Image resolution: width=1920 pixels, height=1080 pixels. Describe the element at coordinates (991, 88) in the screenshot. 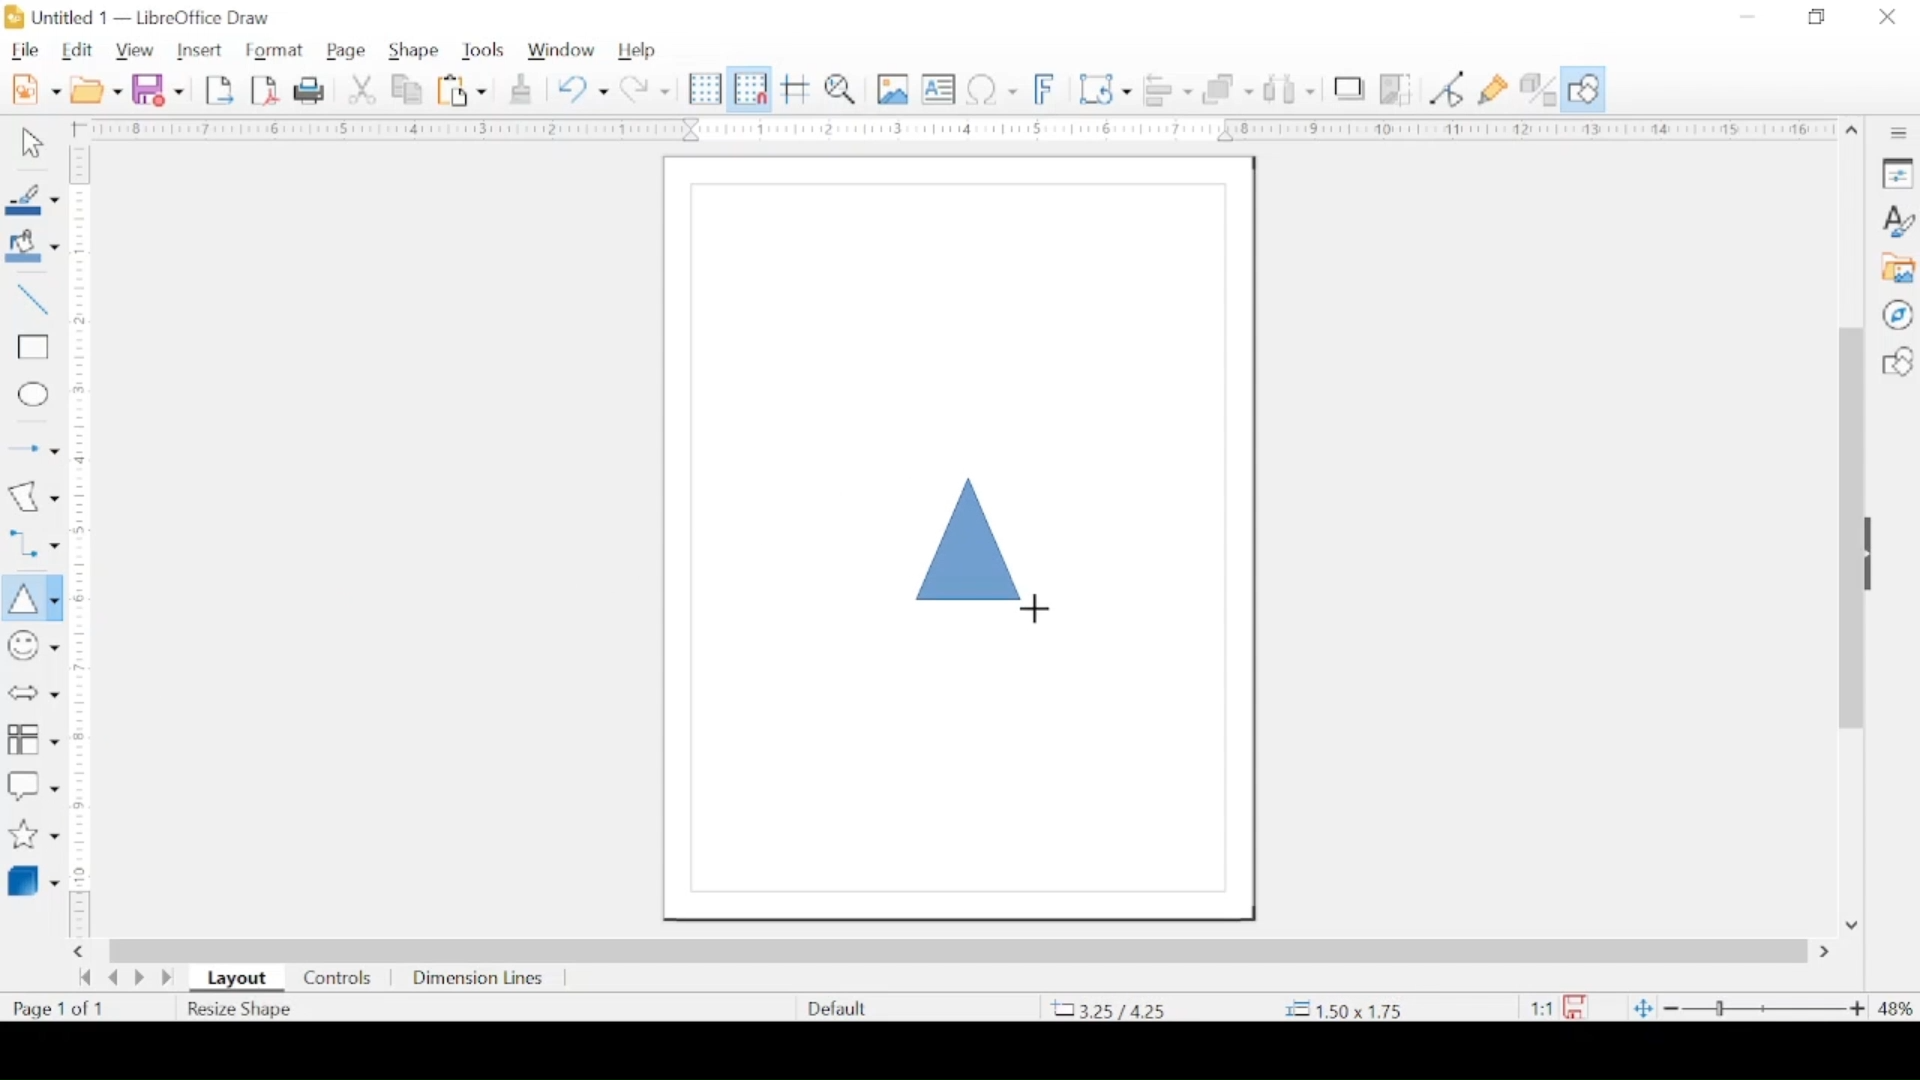

I see `insert special characters` at that location.